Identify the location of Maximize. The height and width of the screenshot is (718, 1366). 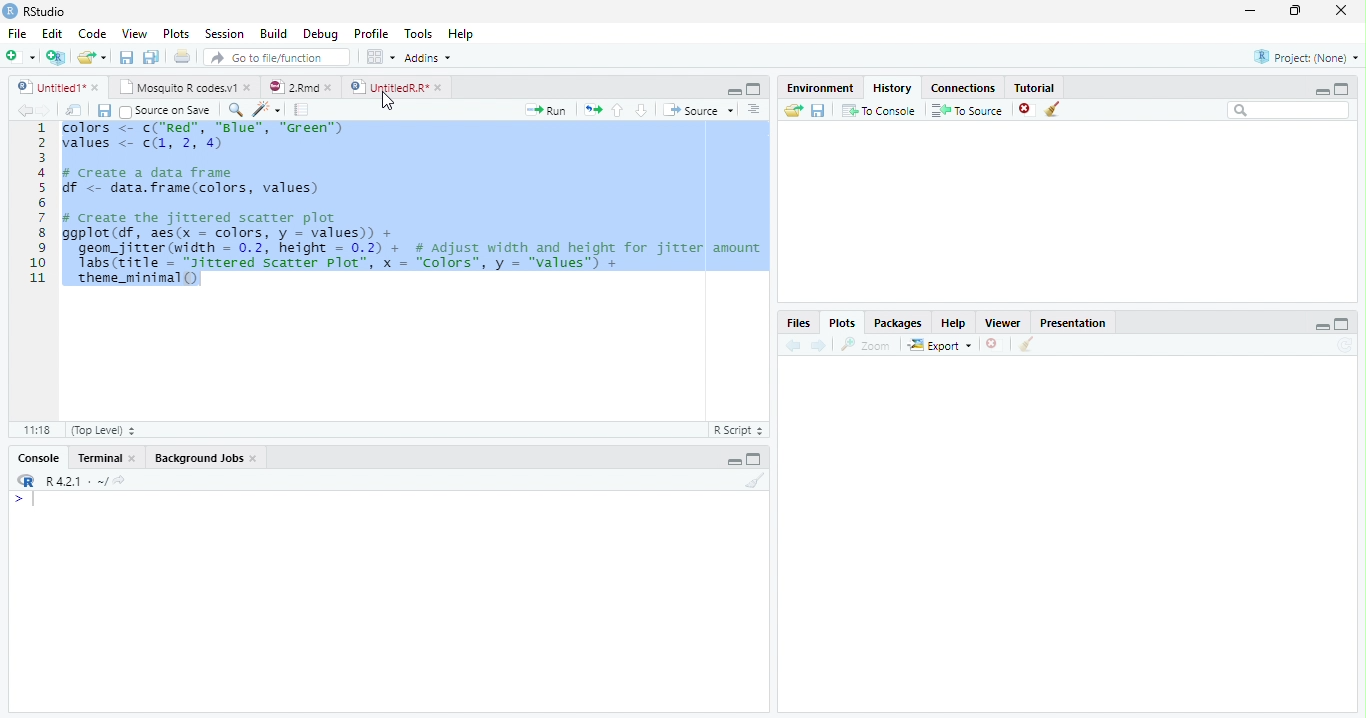
(754, 458).